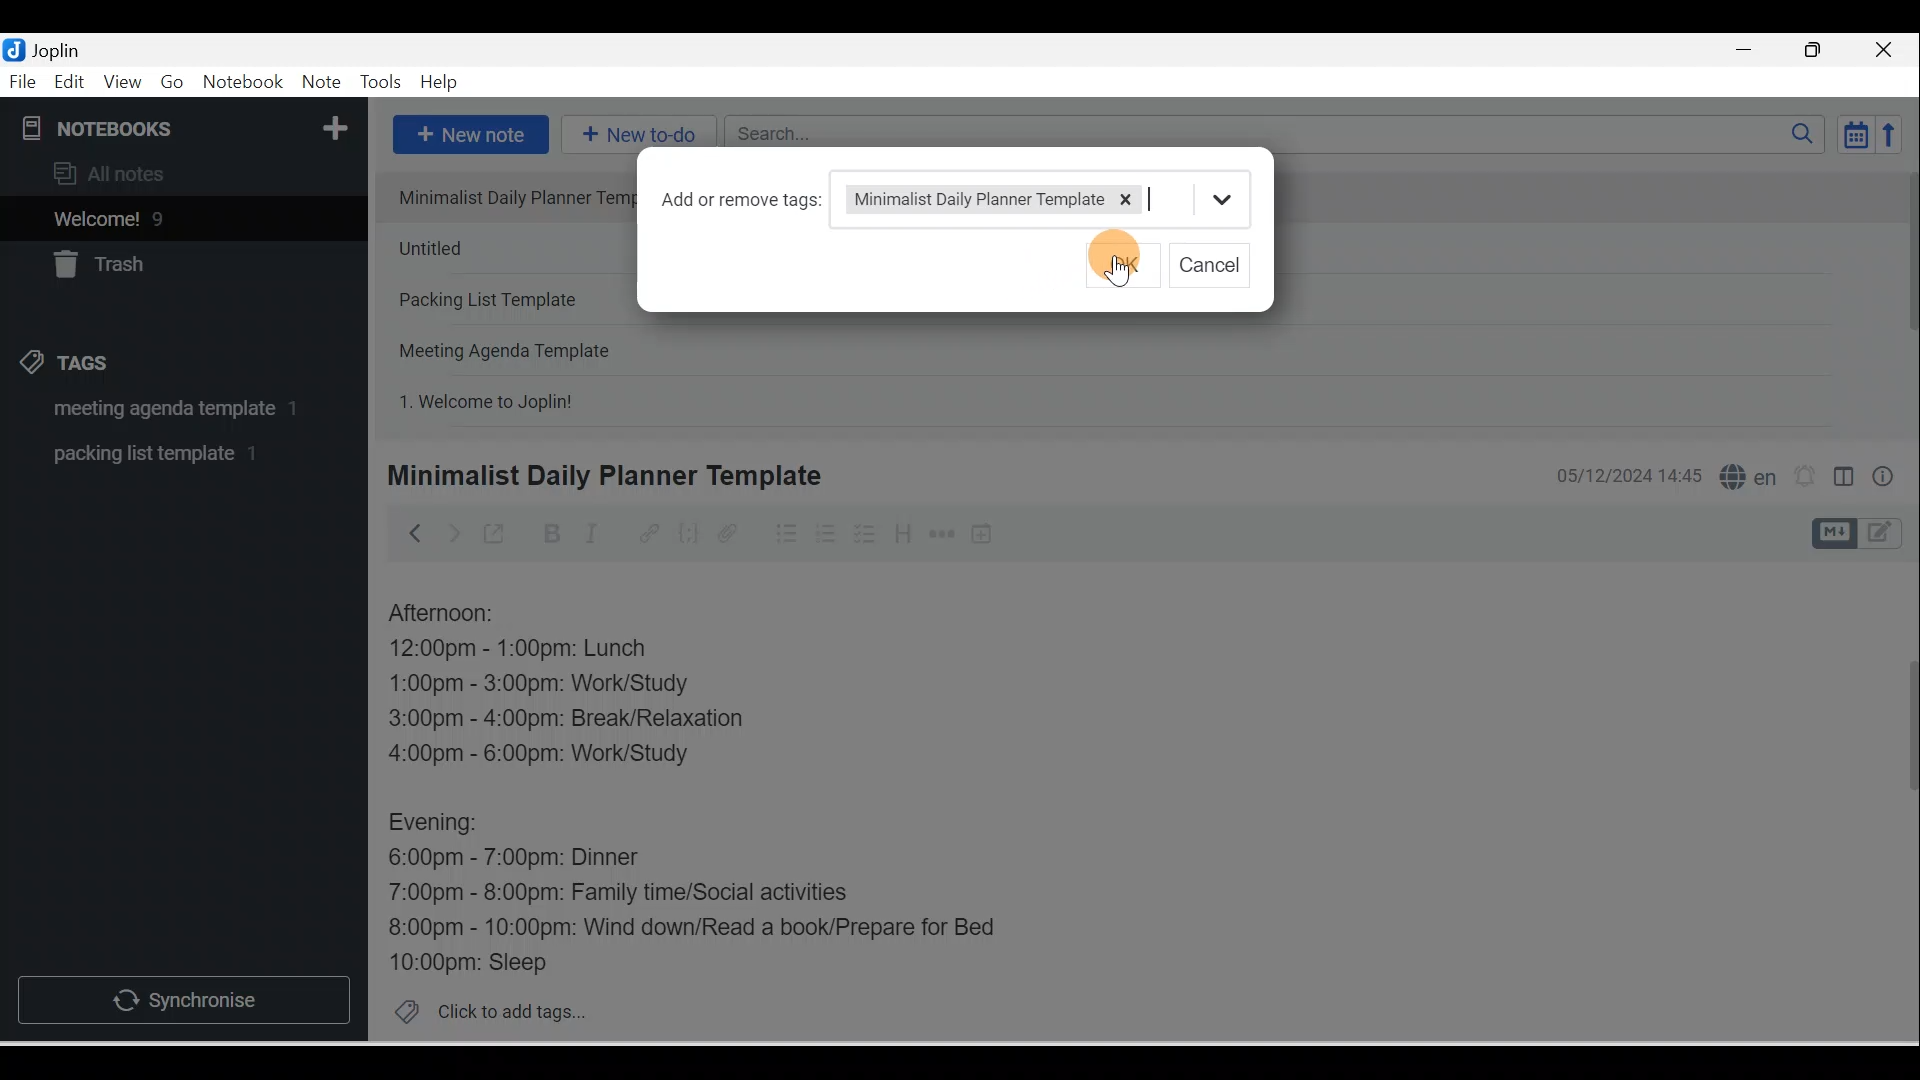  I want to click on 10:00pm: Sleep, so click(479, 961).